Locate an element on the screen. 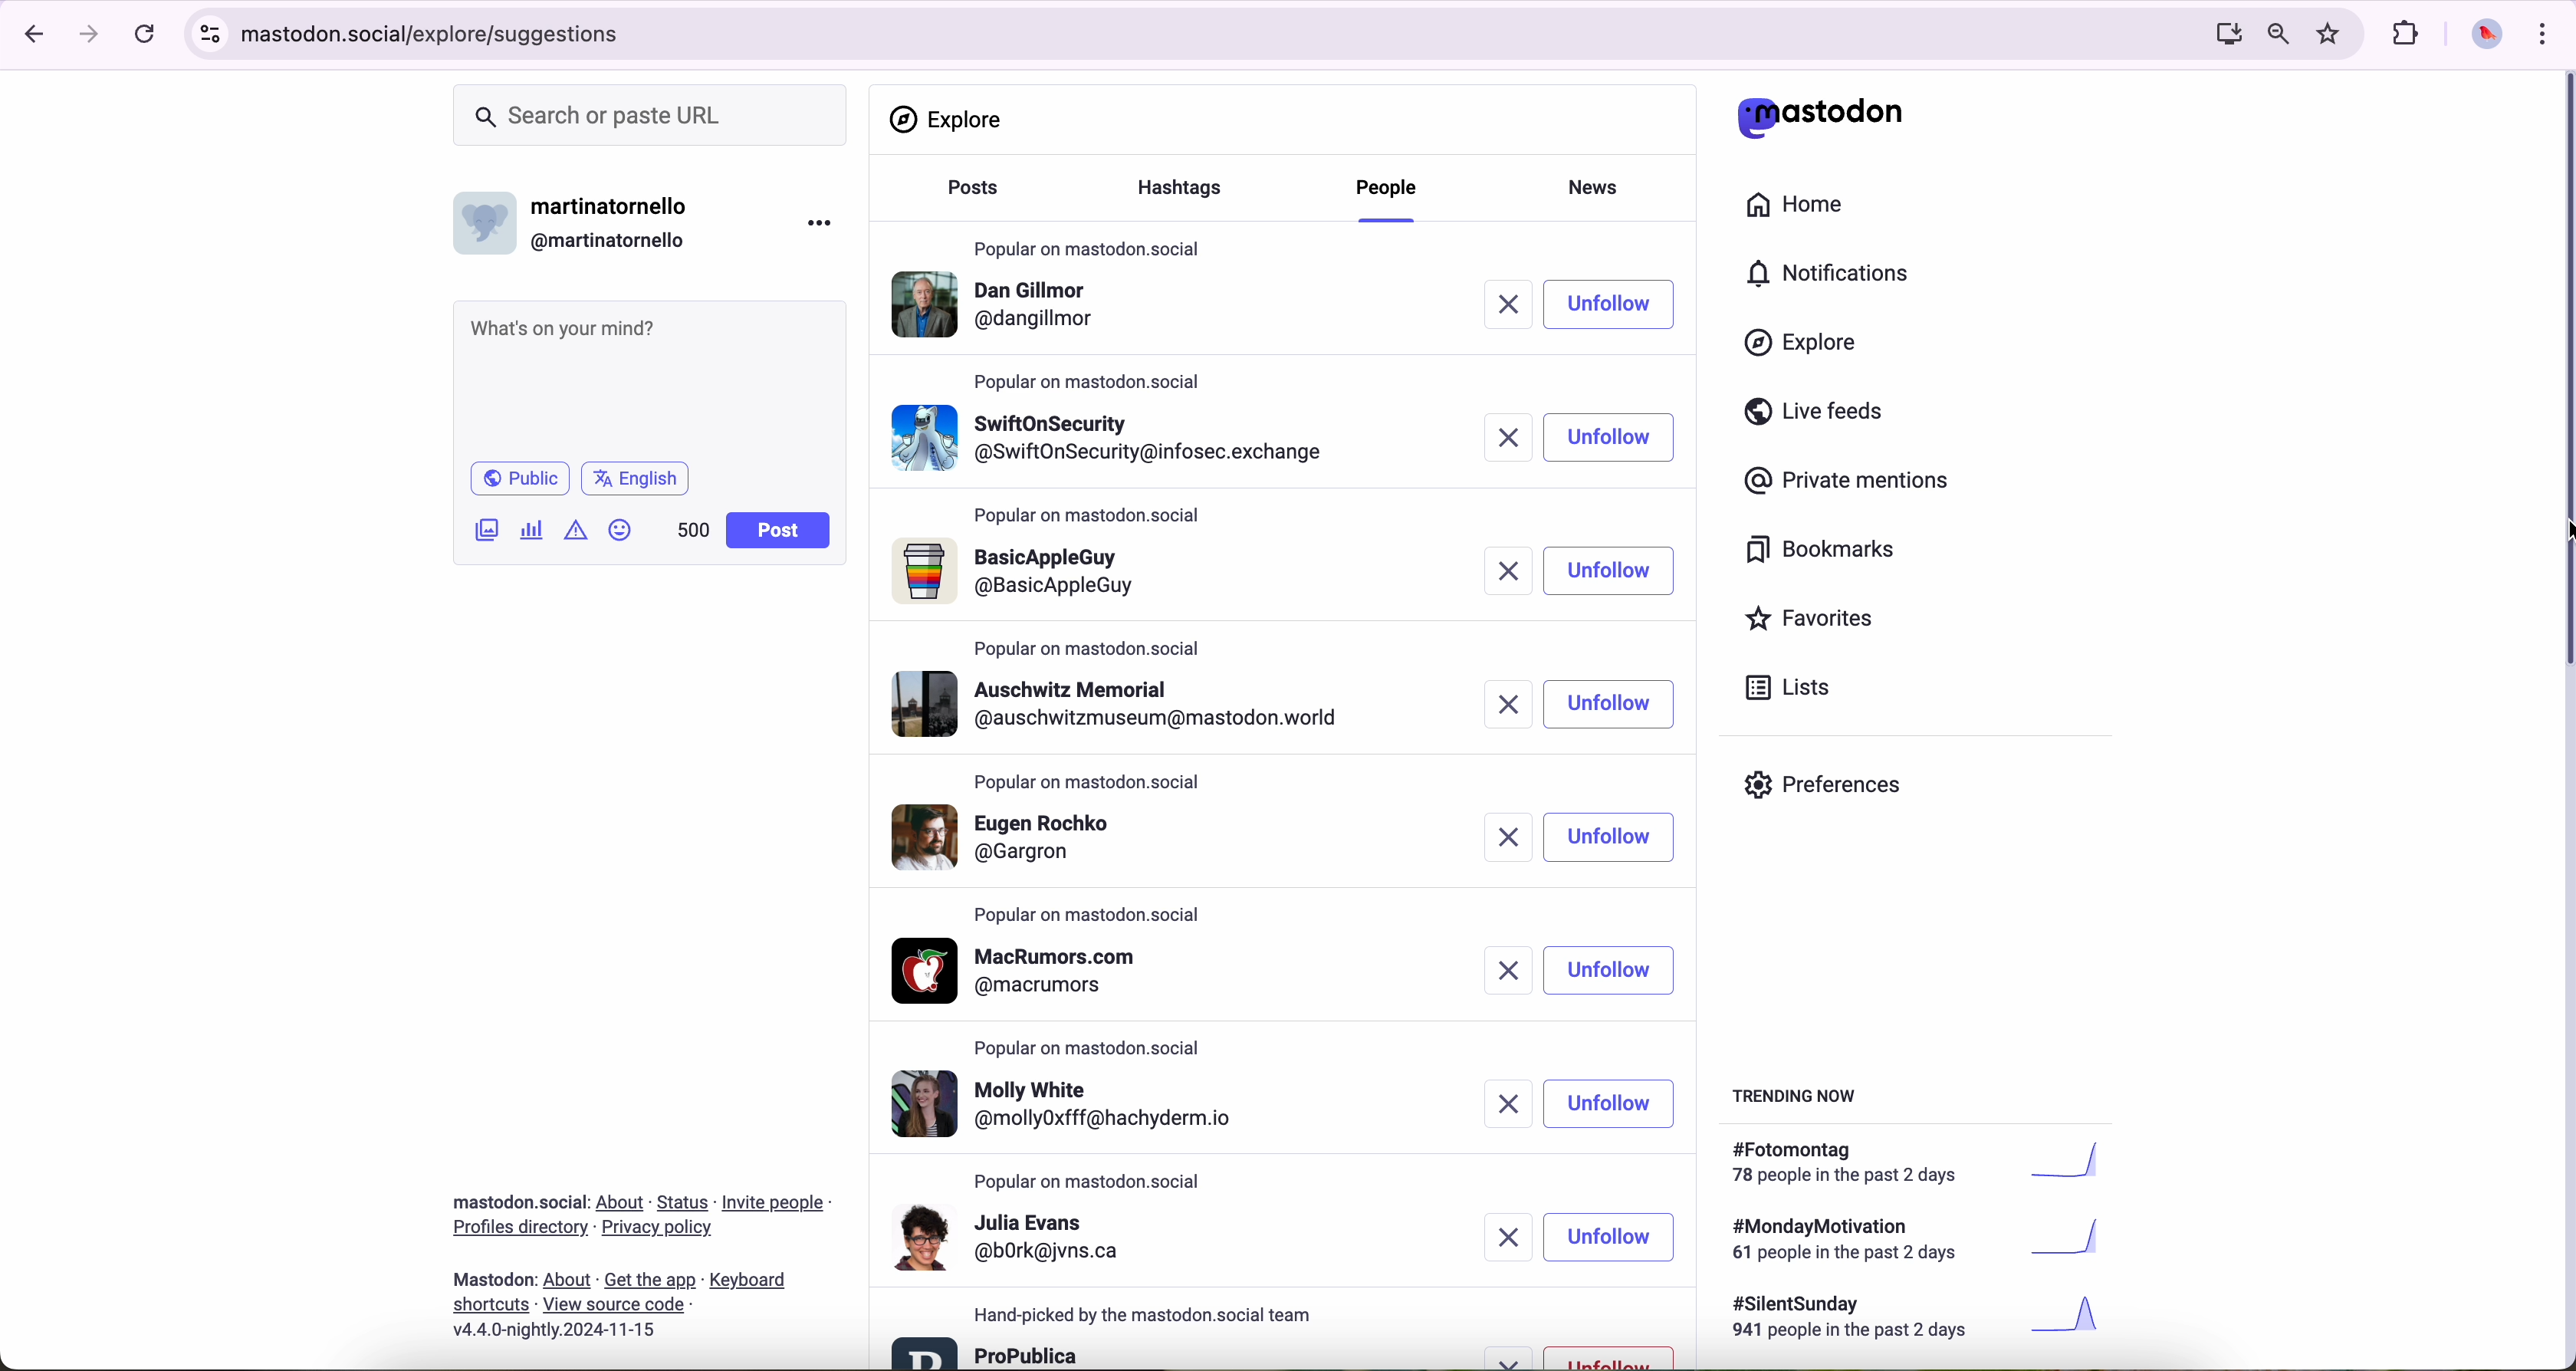 Image resolution: width=2576 pixels, height=1371 pixels. search or paste URL is located at coordinates (650, 116).